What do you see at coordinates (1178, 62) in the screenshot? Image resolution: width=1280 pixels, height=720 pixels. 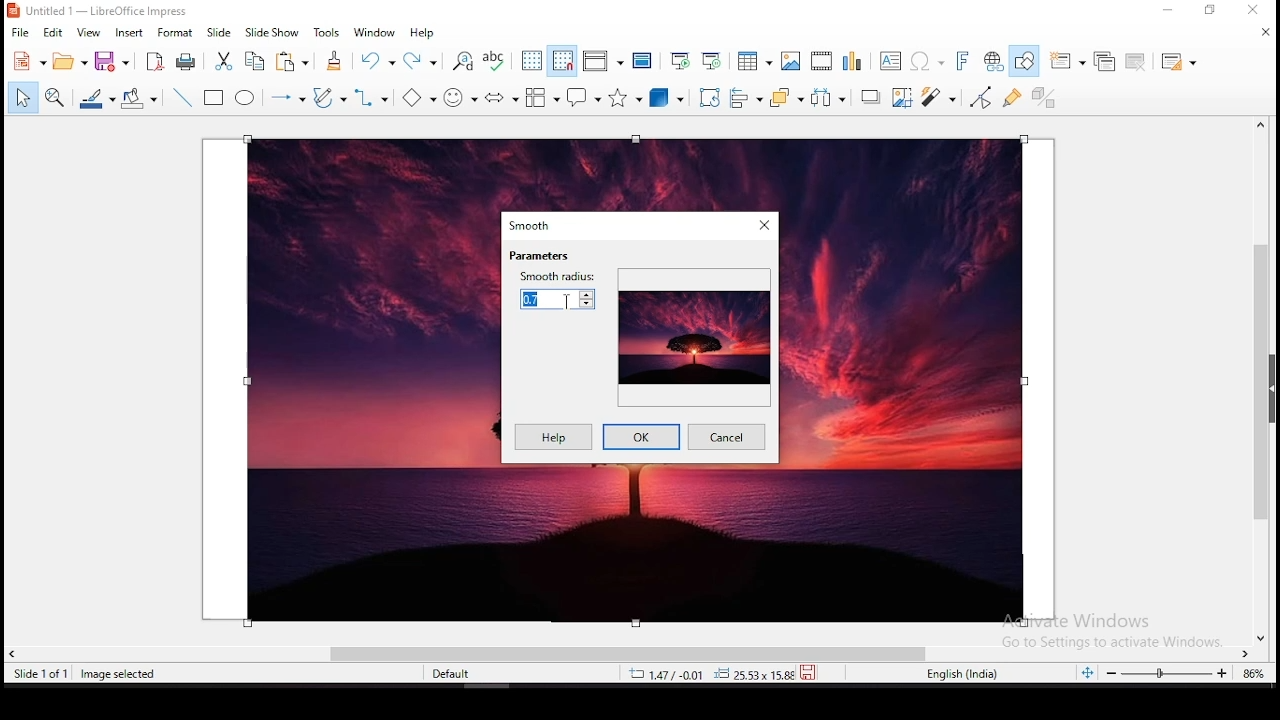 I see ` slide layout` at bounding box center [1178, 62].